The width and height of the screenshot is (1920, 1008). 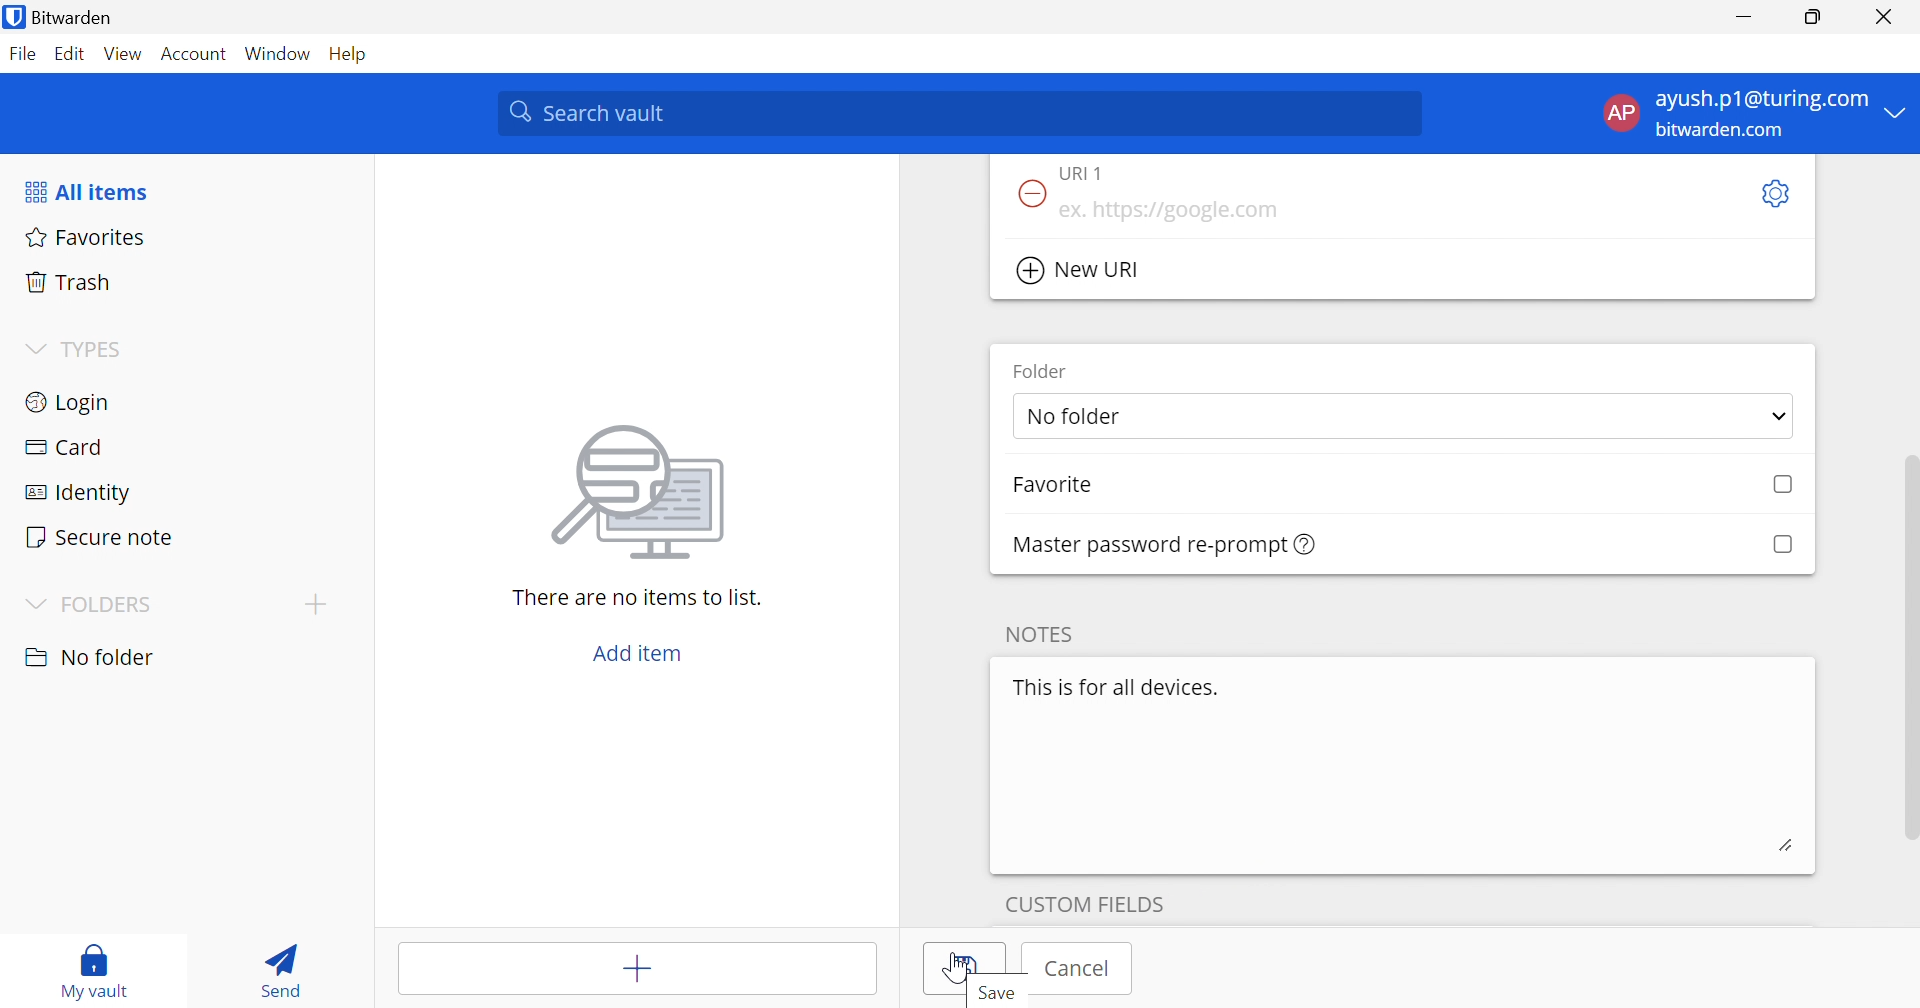 I want to click on Secure note, so click(x=98, y=539).